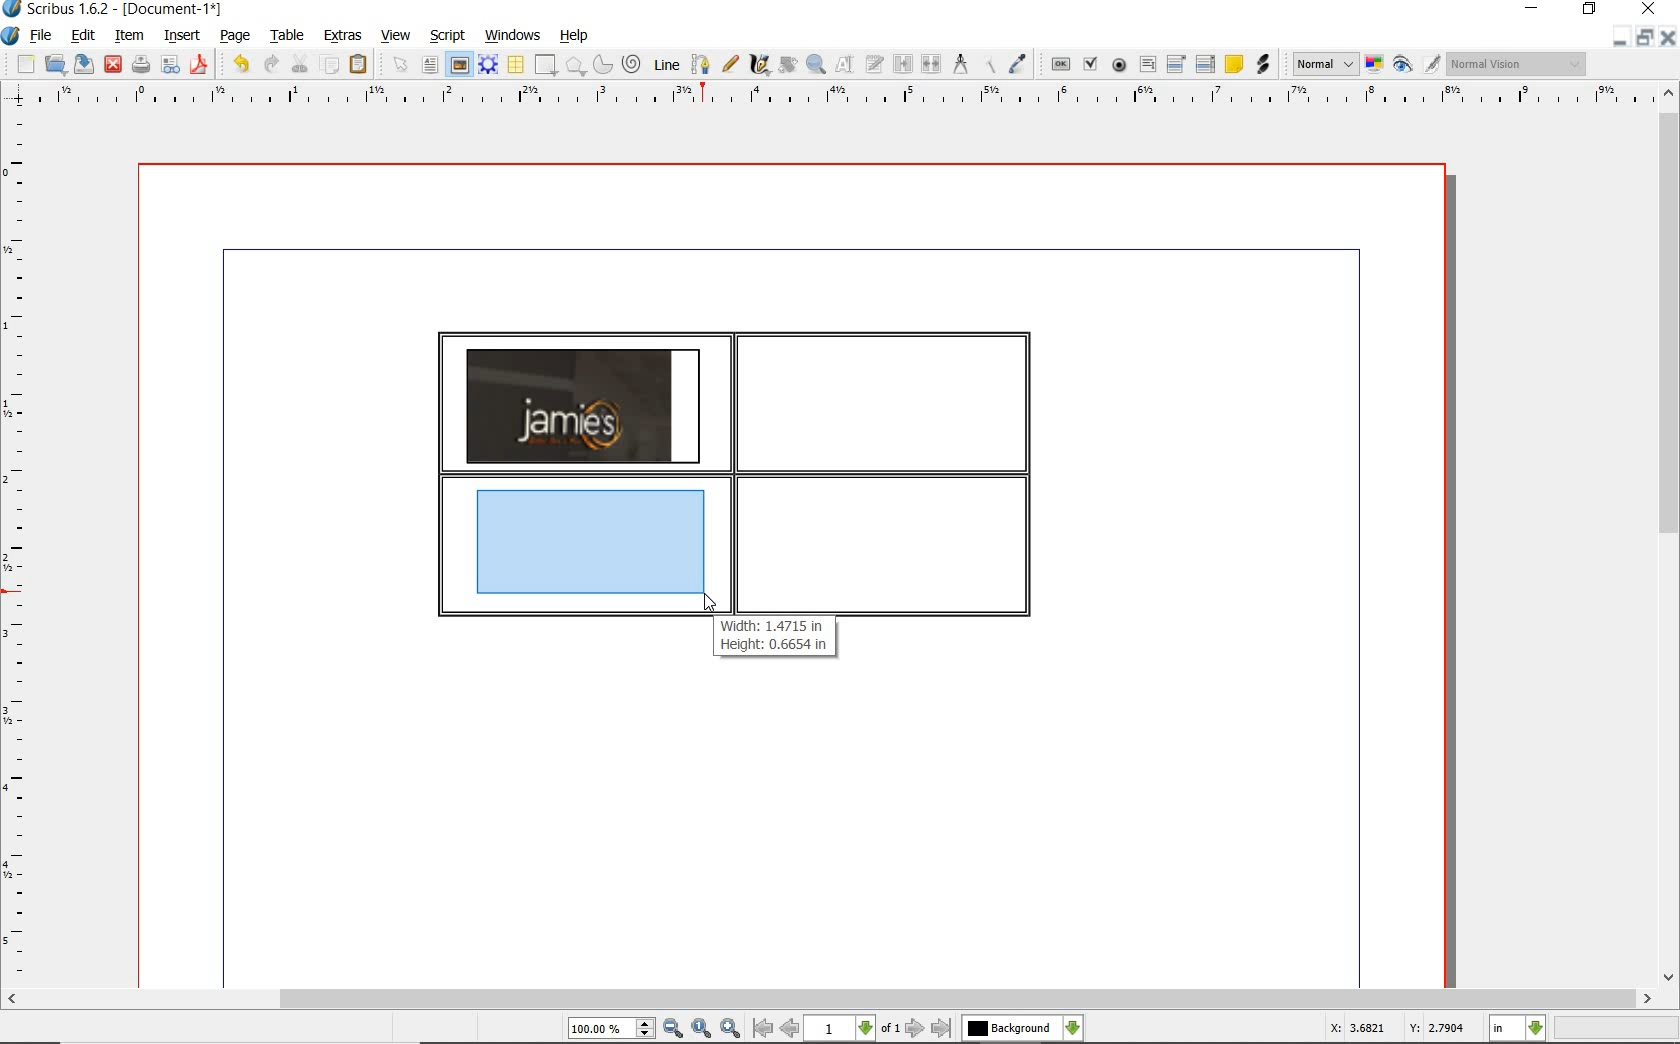 The width and height of the screenshot is (1680, 1044). What do you see at coordinates (127, 36) in the screenshot?
I see `item` at bounding box center [127, 36].